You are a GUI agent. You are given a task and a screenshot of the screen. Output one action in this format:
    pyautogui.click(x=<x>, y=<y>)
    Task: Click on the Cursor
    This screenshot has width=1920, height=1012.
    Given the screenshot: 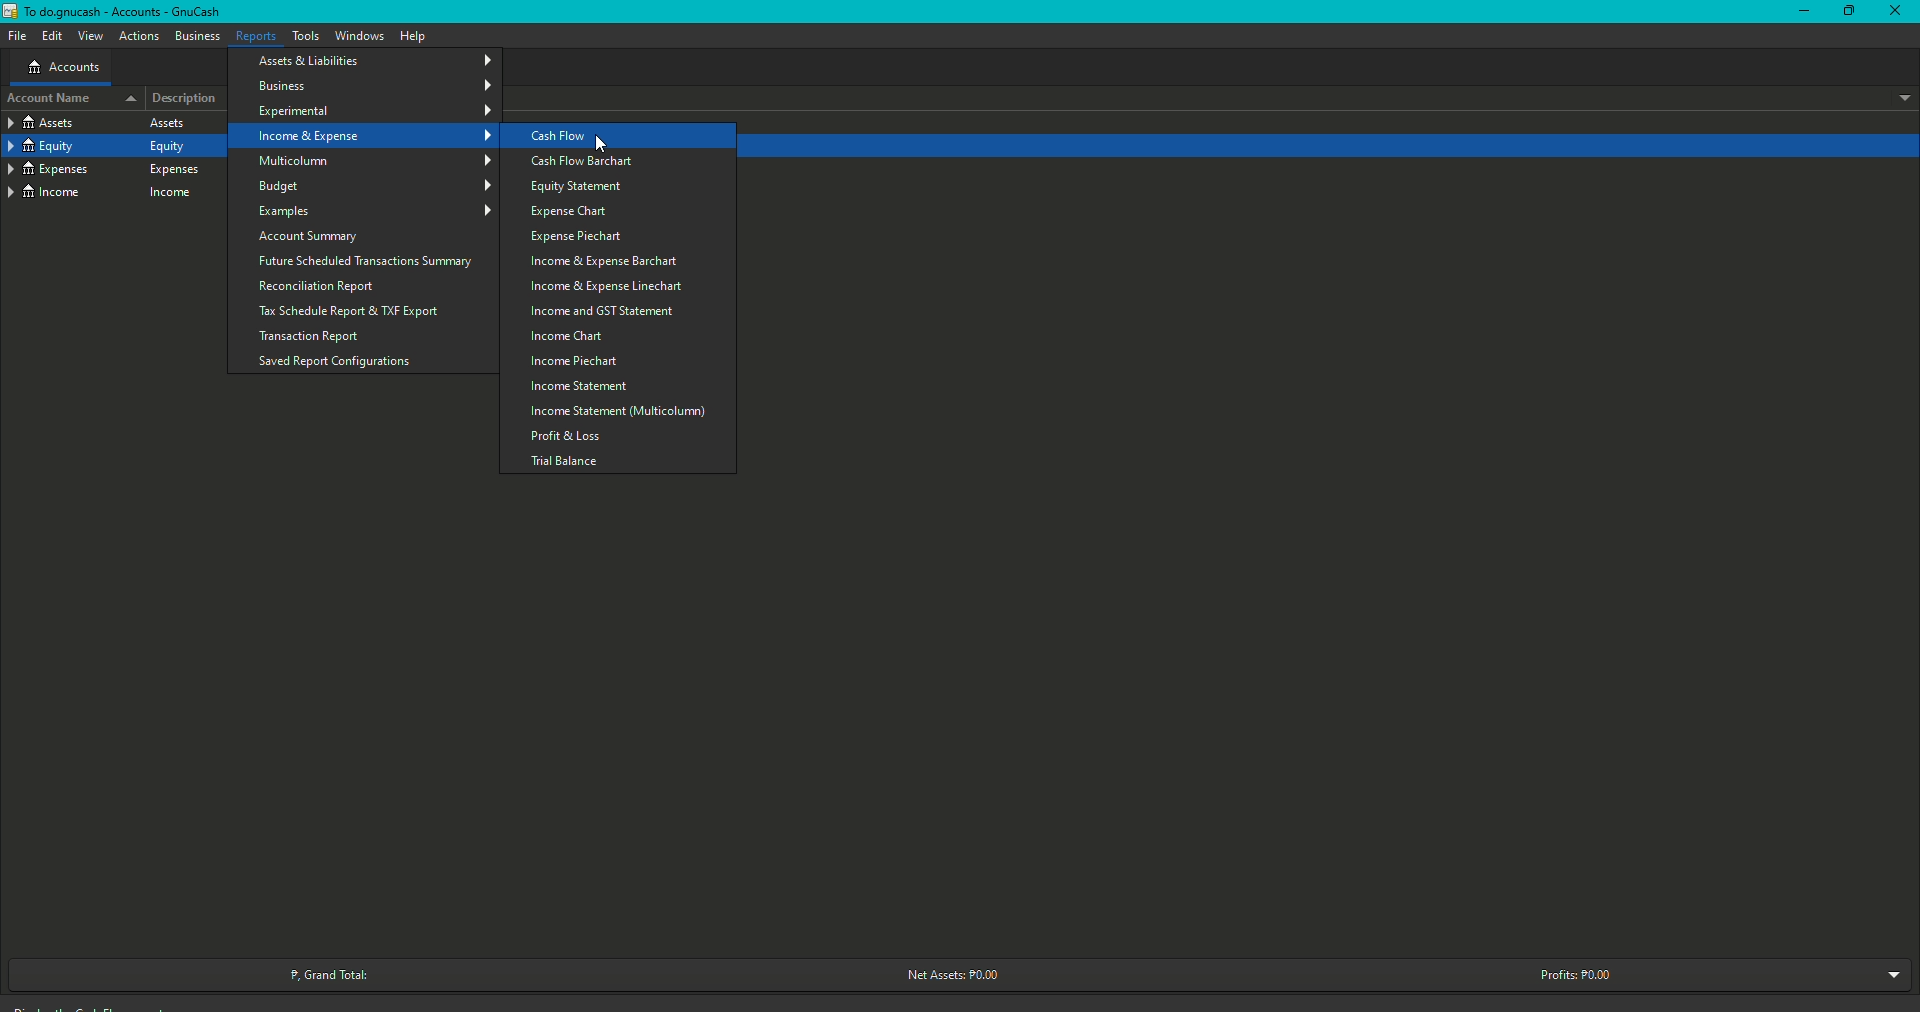 What is the action you would take?
    pyautogui.click(x=598, y=144)
    